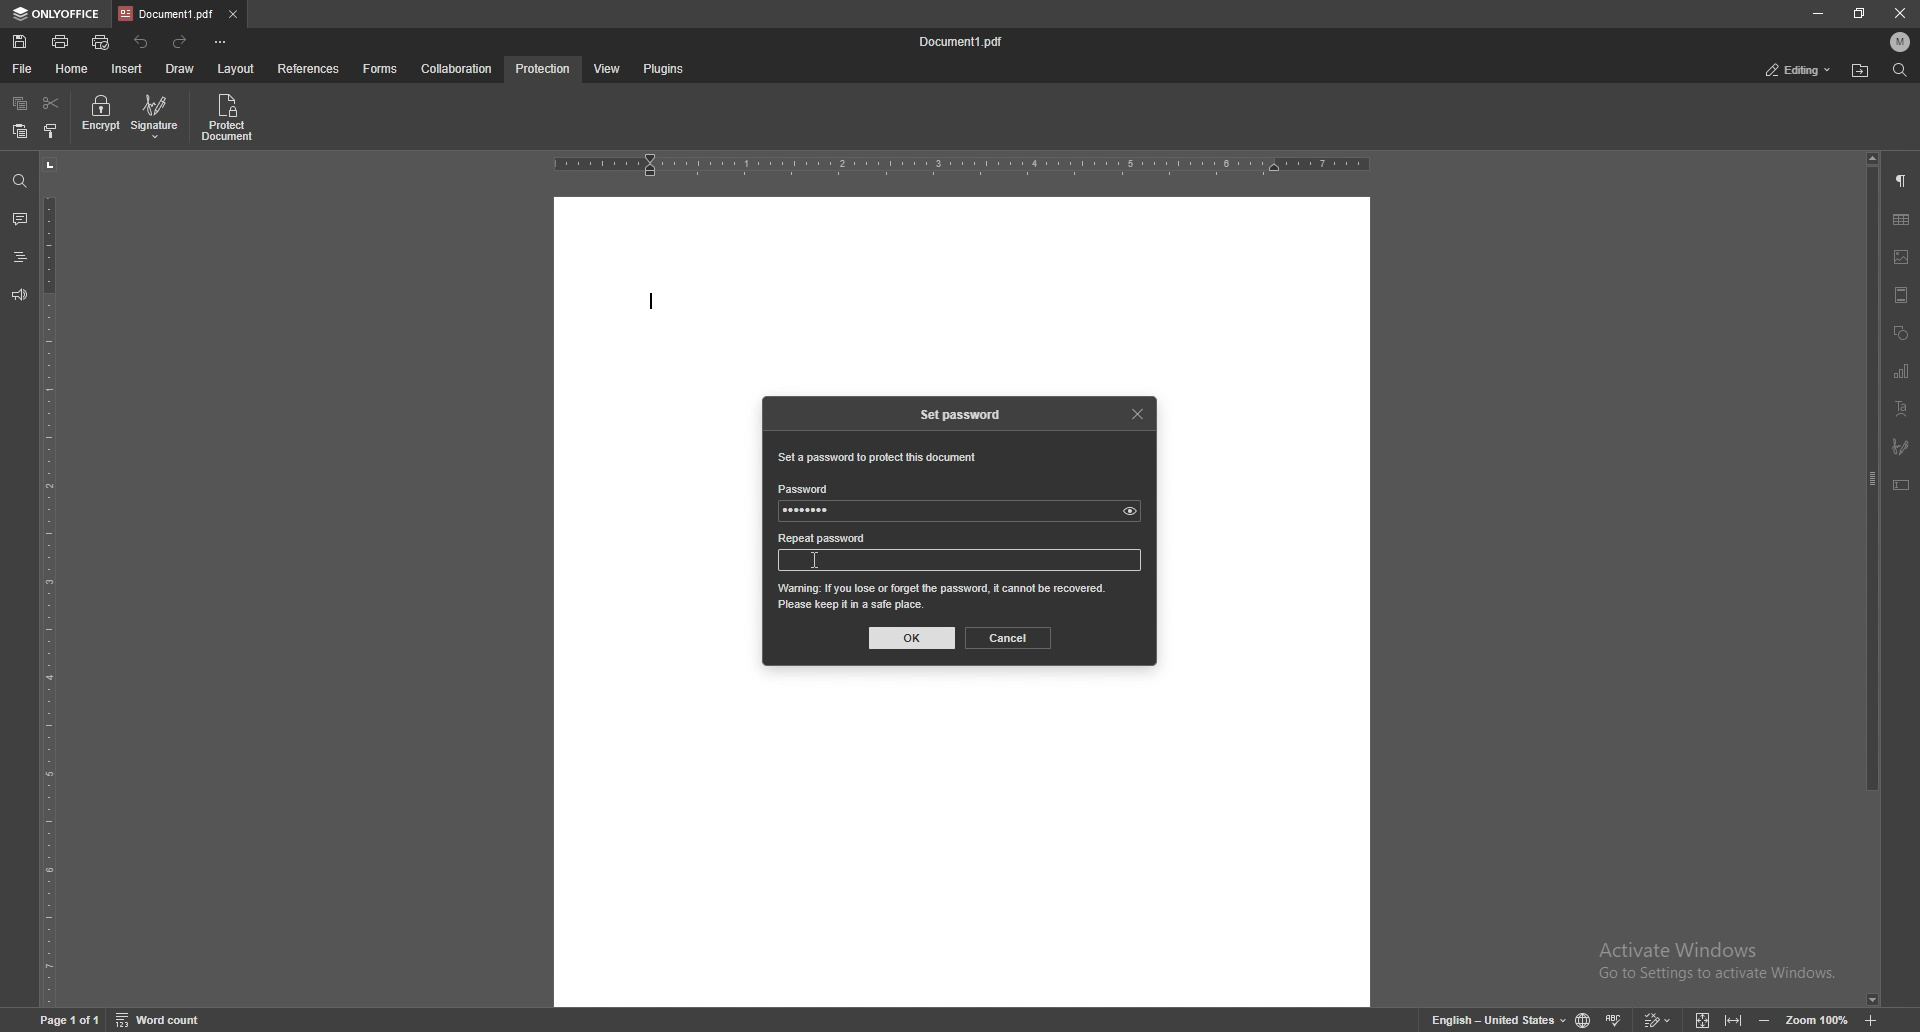  What do you see at coordinates (1734, 1018) in the screenshot?
I see `fit to width` at bounding box center [1734, 1018].